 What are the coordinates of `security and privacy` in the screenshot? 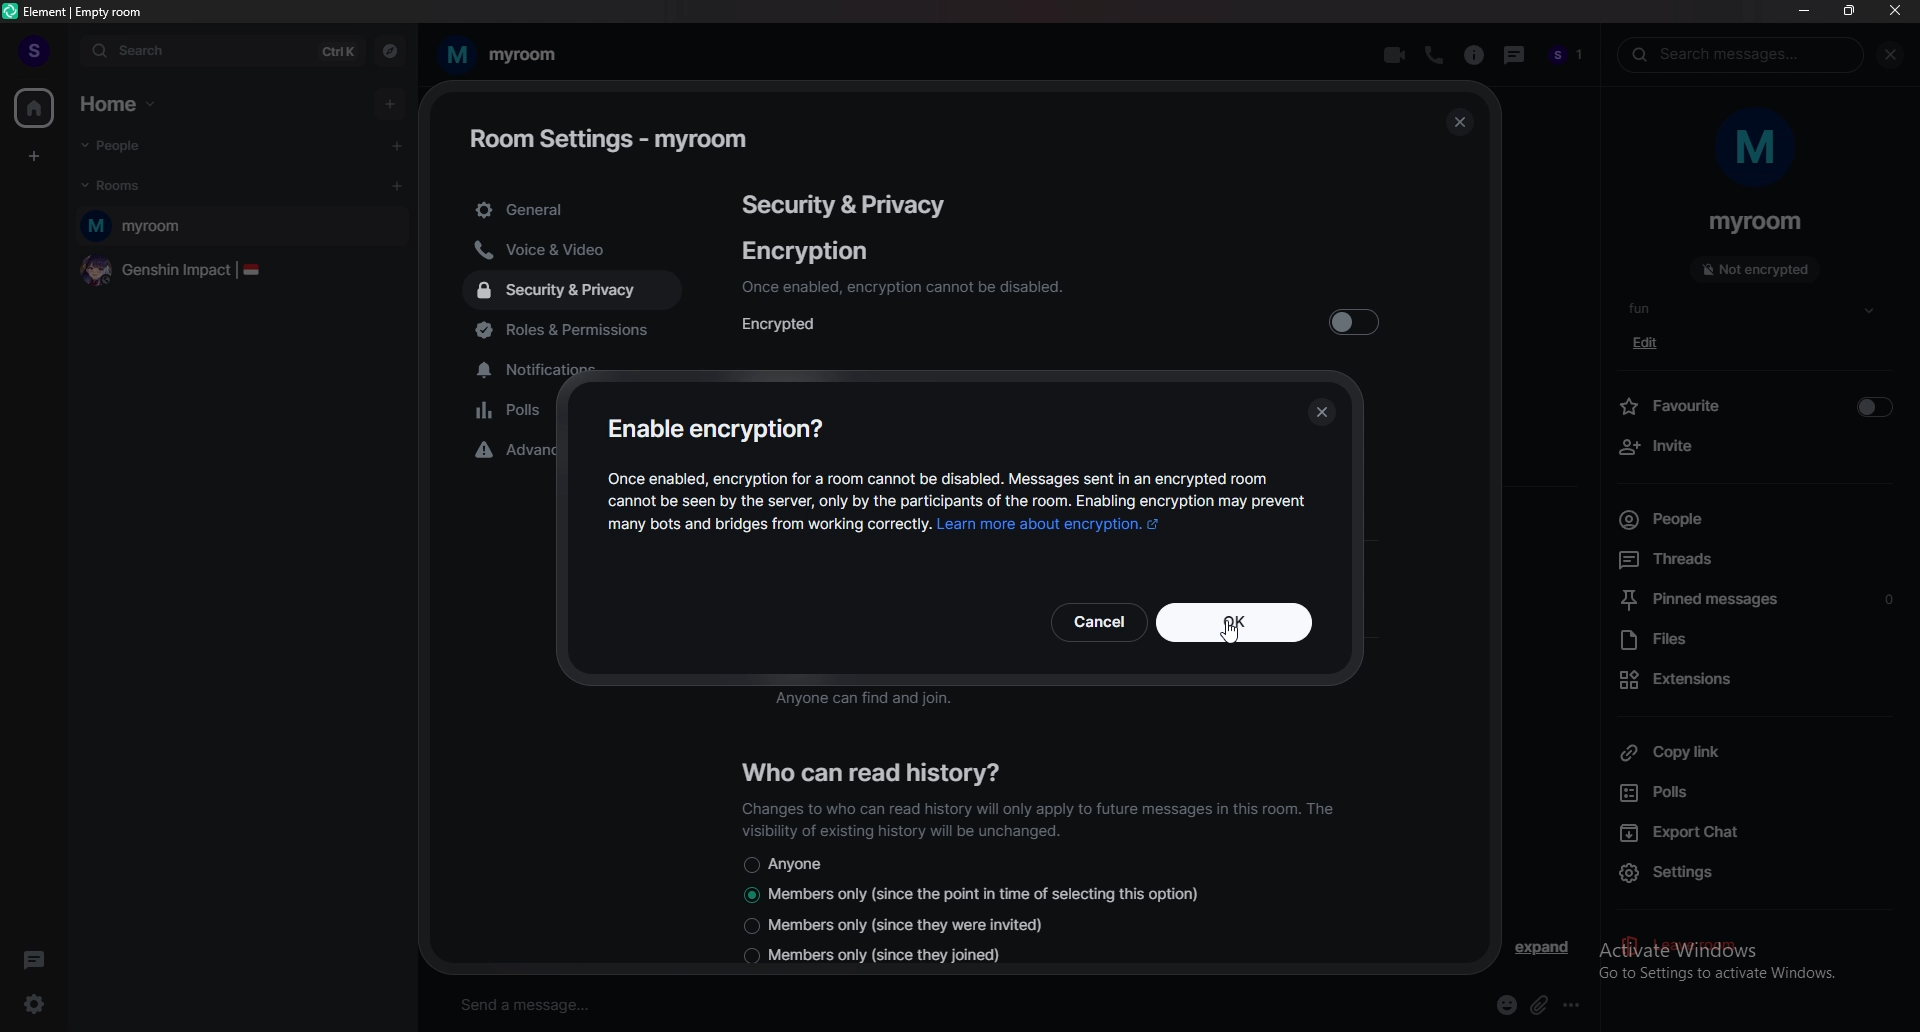 It's located at (572, 291).